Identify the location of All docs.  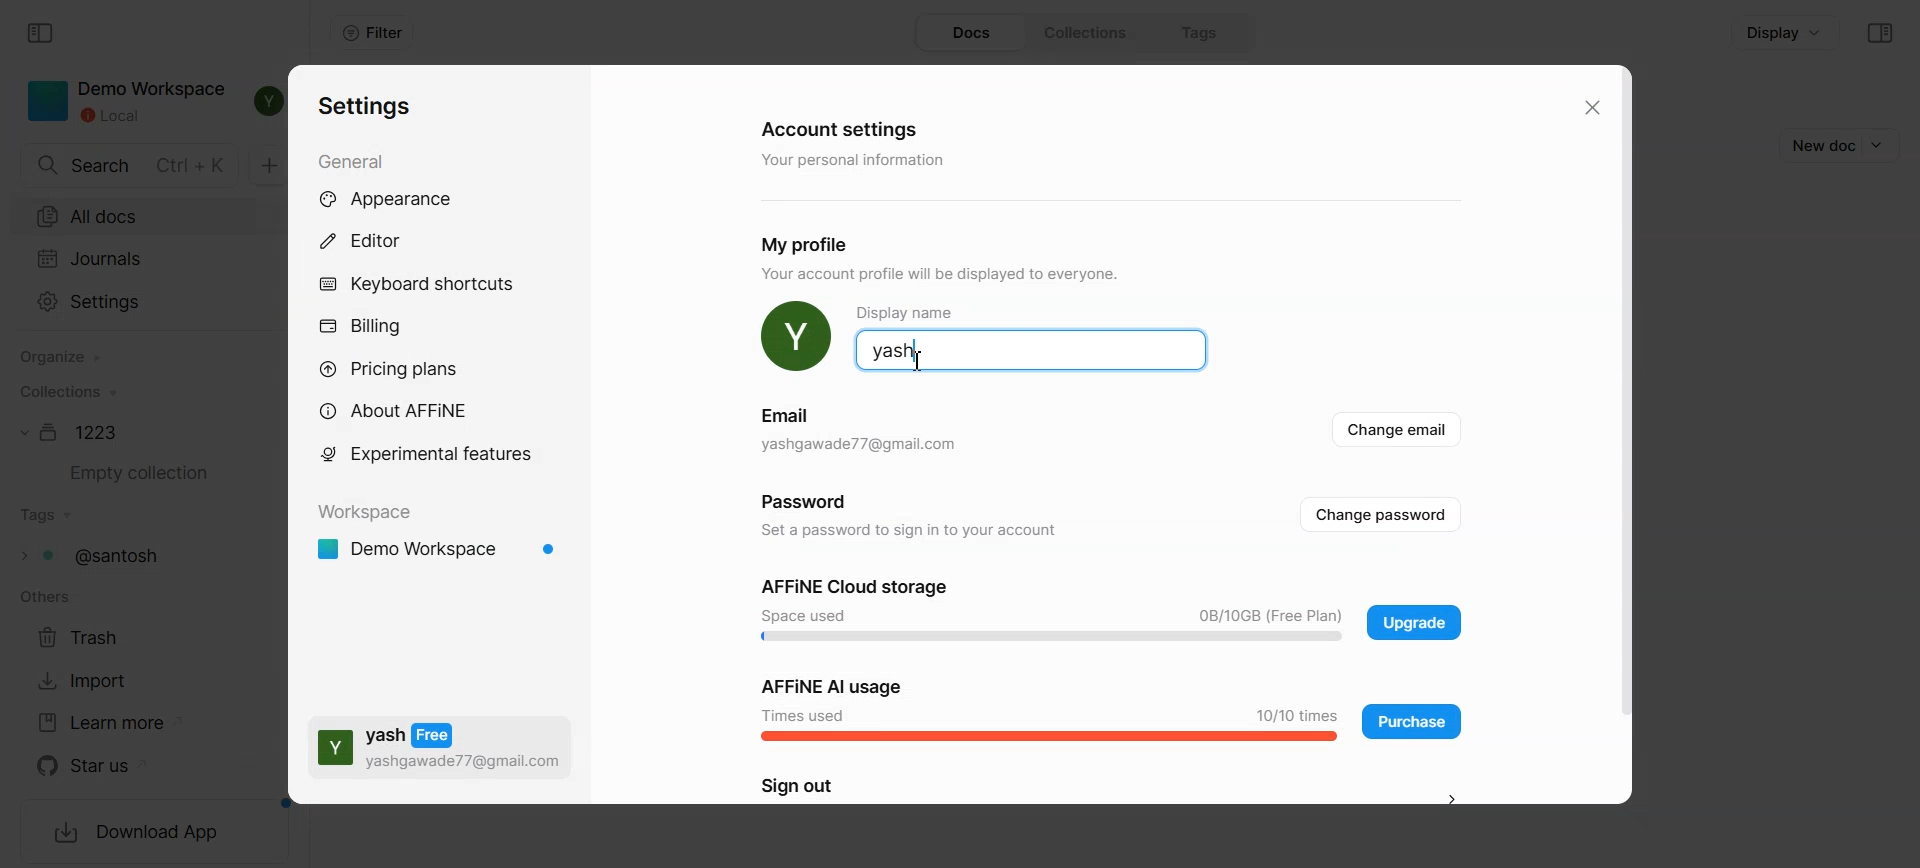
(135, 214).